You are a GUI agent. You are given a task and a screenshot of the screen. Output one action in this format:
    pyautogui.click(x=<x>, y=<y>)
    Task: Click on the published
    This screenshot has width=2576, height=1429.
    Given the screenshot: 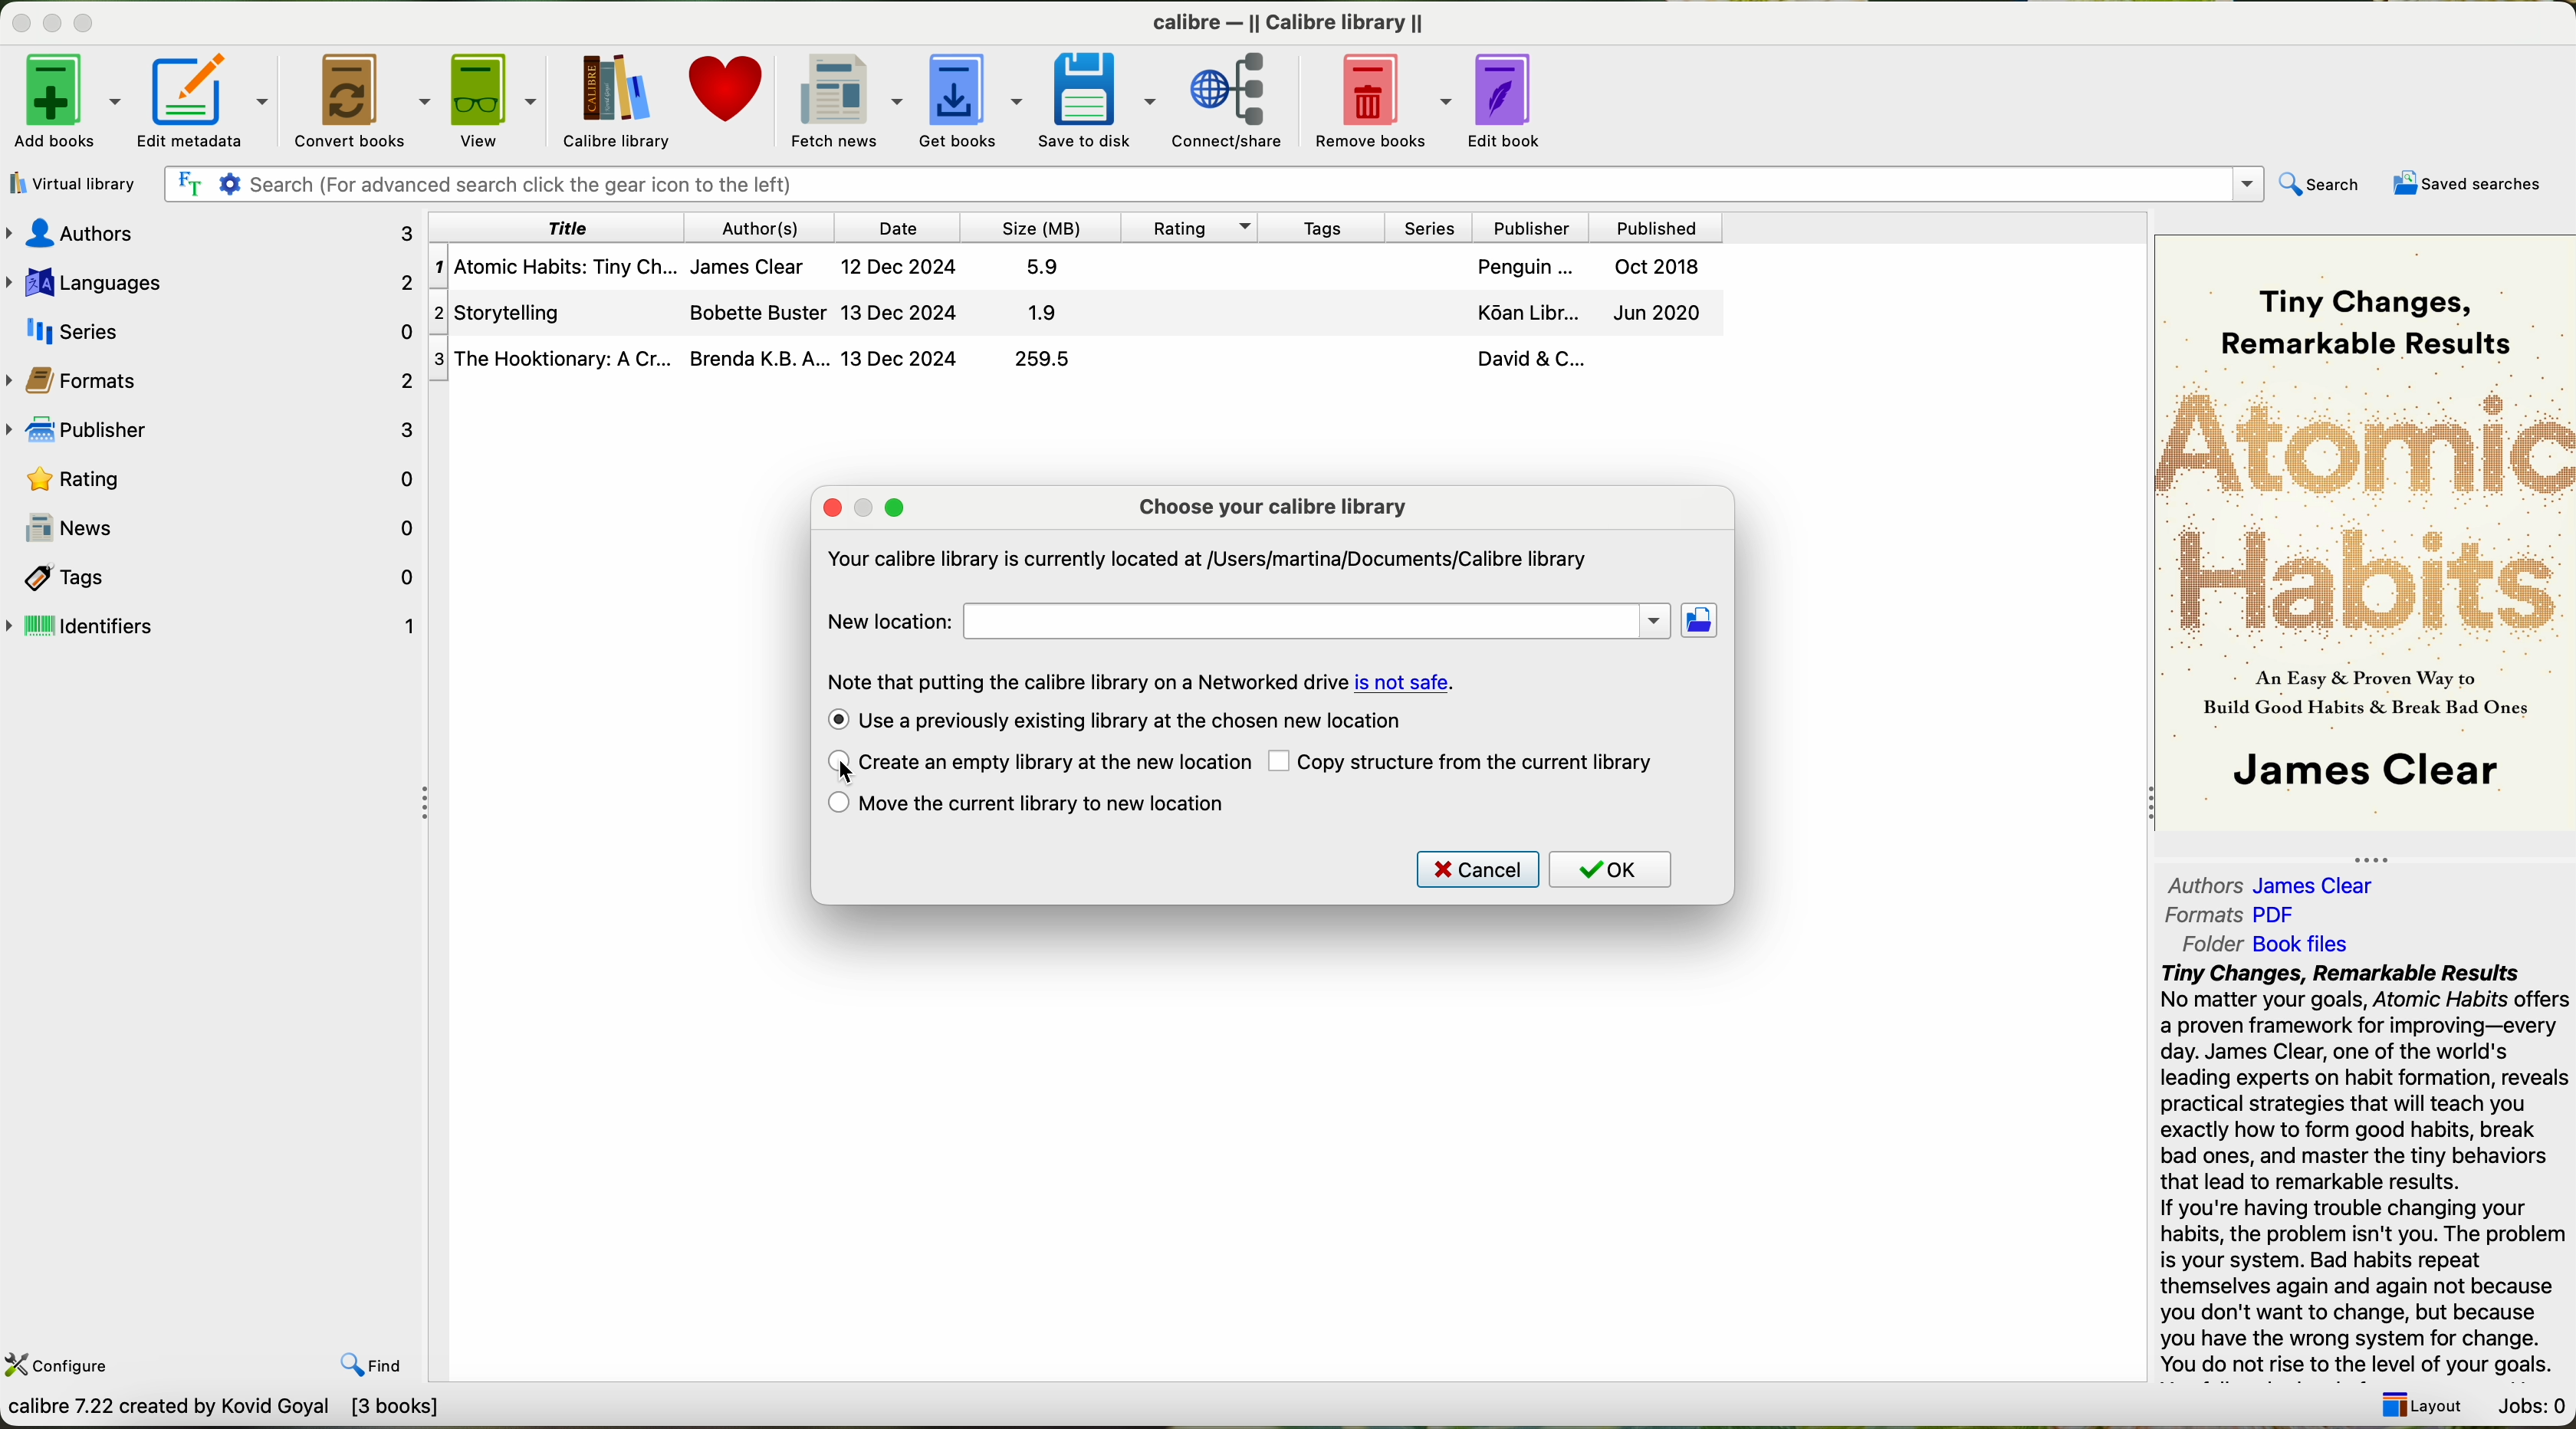 What is the action you would take?
    pyautogui.click(x=1657, y=226)
    